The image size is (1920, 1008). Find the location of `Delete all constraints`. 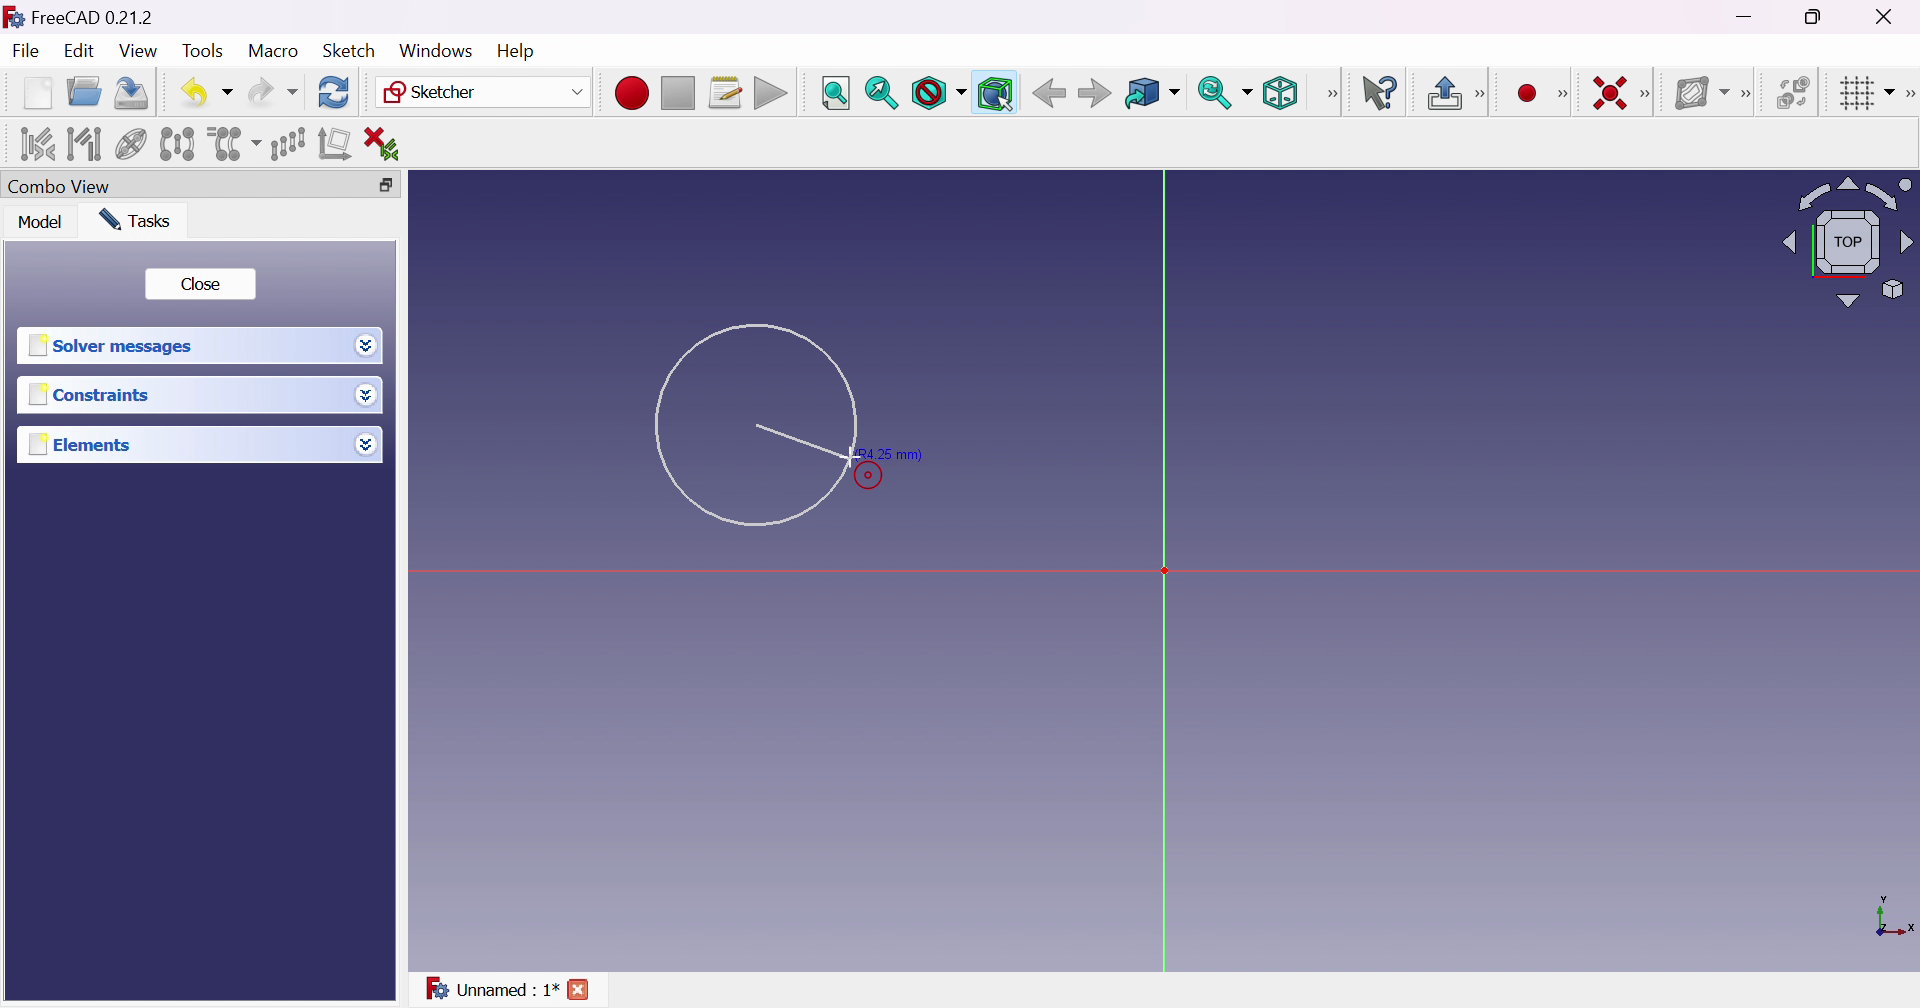

Delete all constraints is located at coordinates (390, 144).